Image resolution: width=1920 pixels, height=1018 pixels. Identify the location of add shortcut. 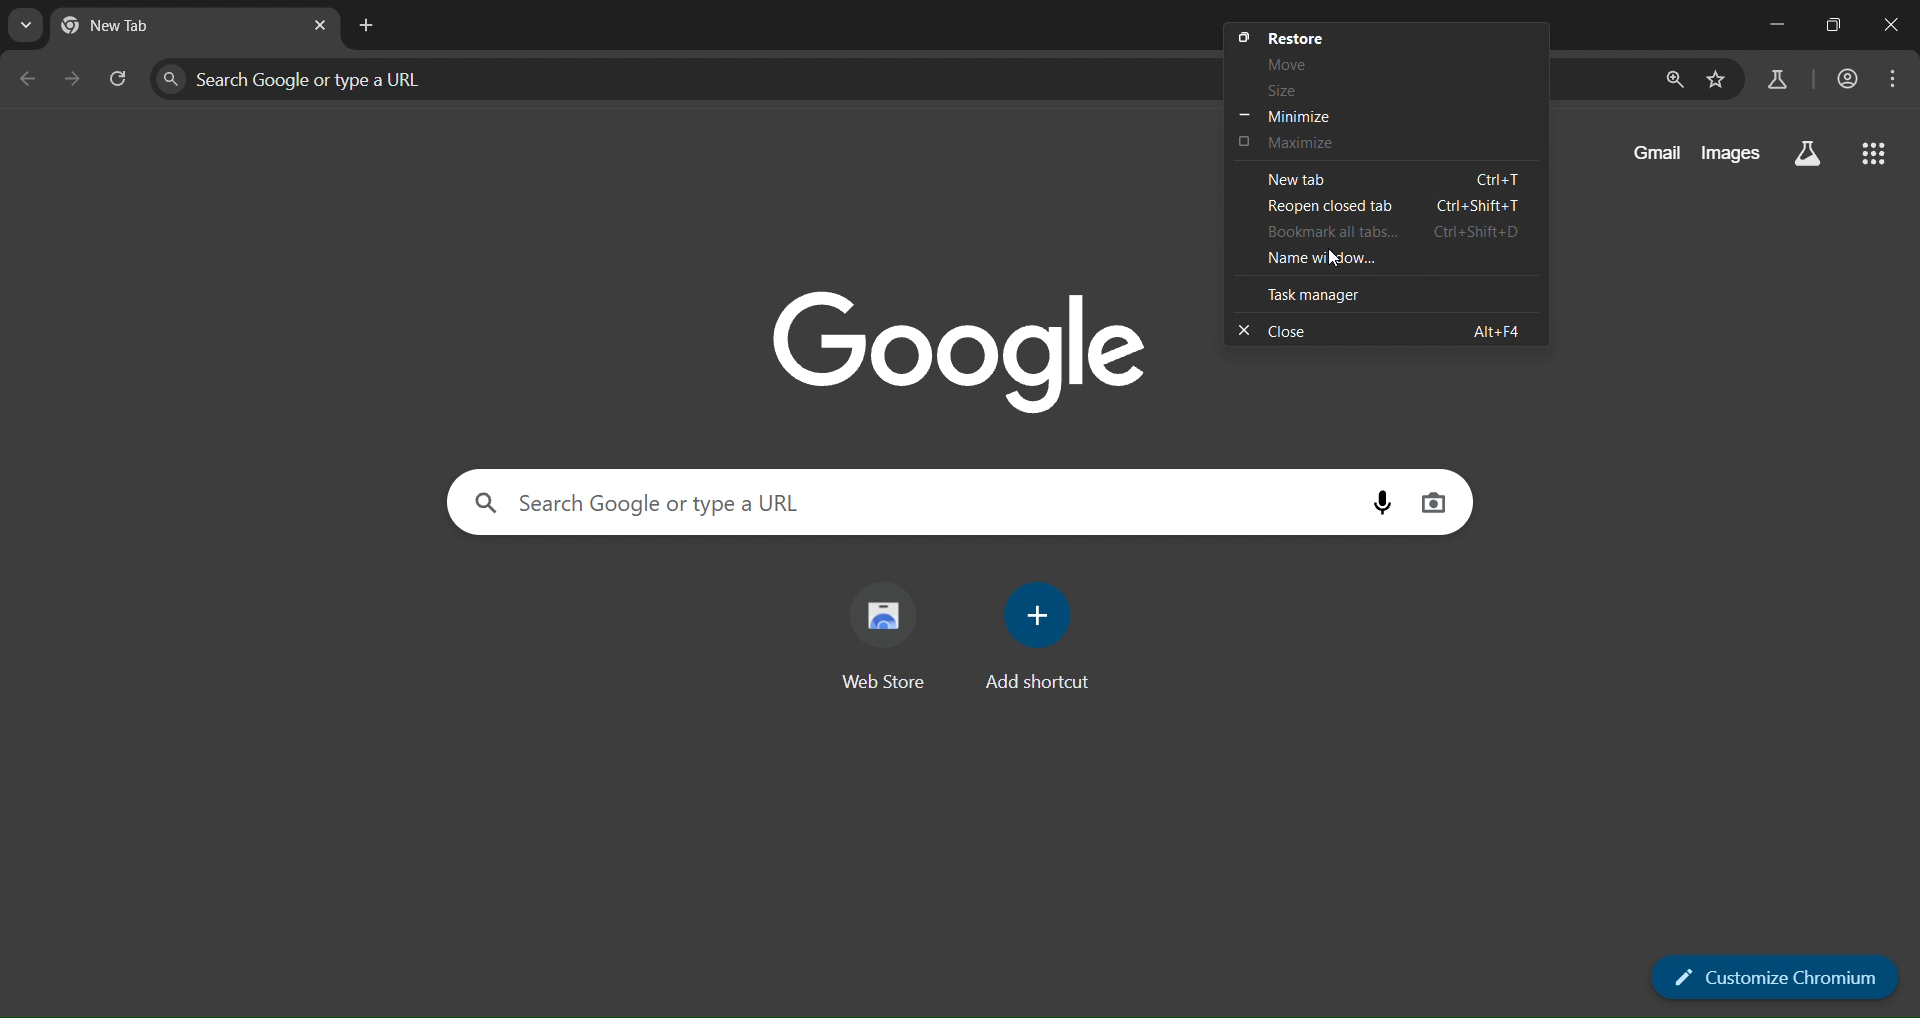
(1036, 634).